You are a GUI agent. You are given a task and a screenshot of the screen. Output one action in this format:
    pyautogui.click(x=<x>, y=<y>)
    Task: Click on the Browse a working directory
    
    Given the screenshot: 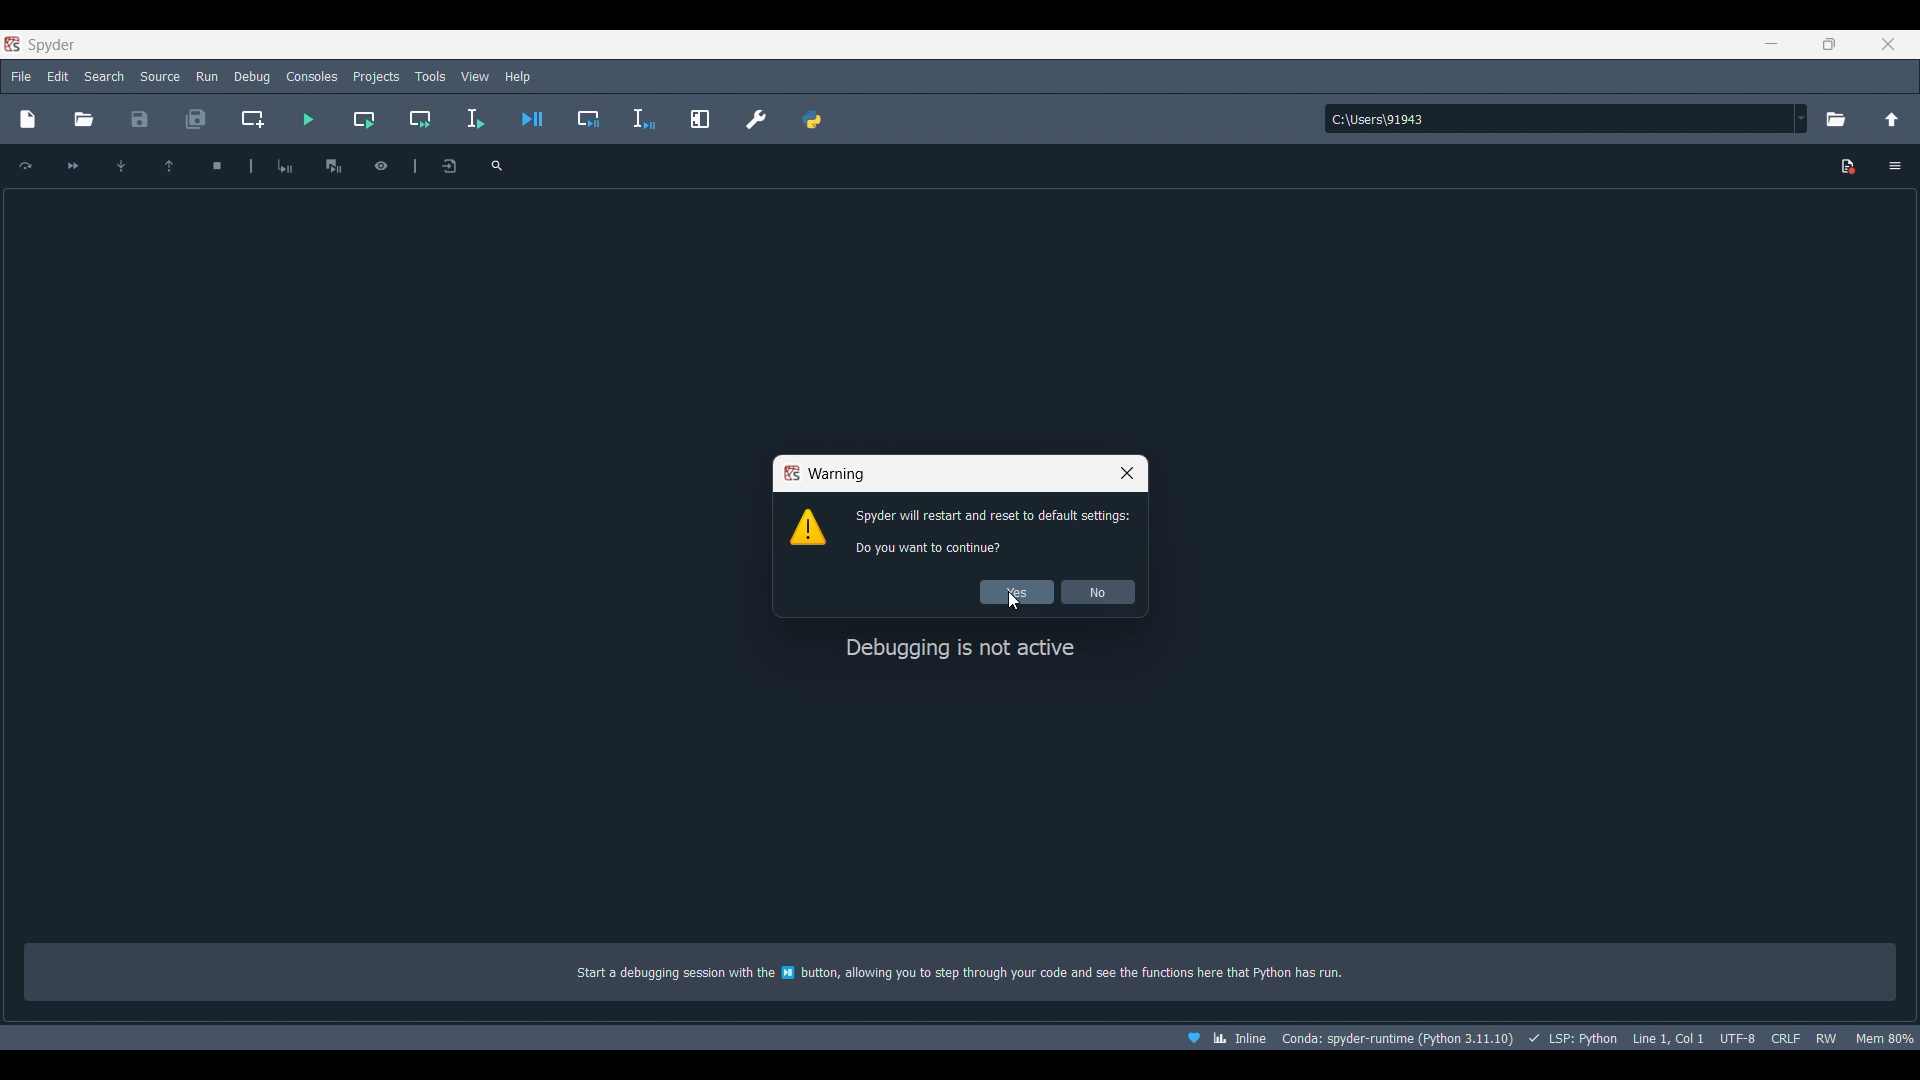 What is the action you would take?
    pyautogui.click(x=1836, y=119)
    